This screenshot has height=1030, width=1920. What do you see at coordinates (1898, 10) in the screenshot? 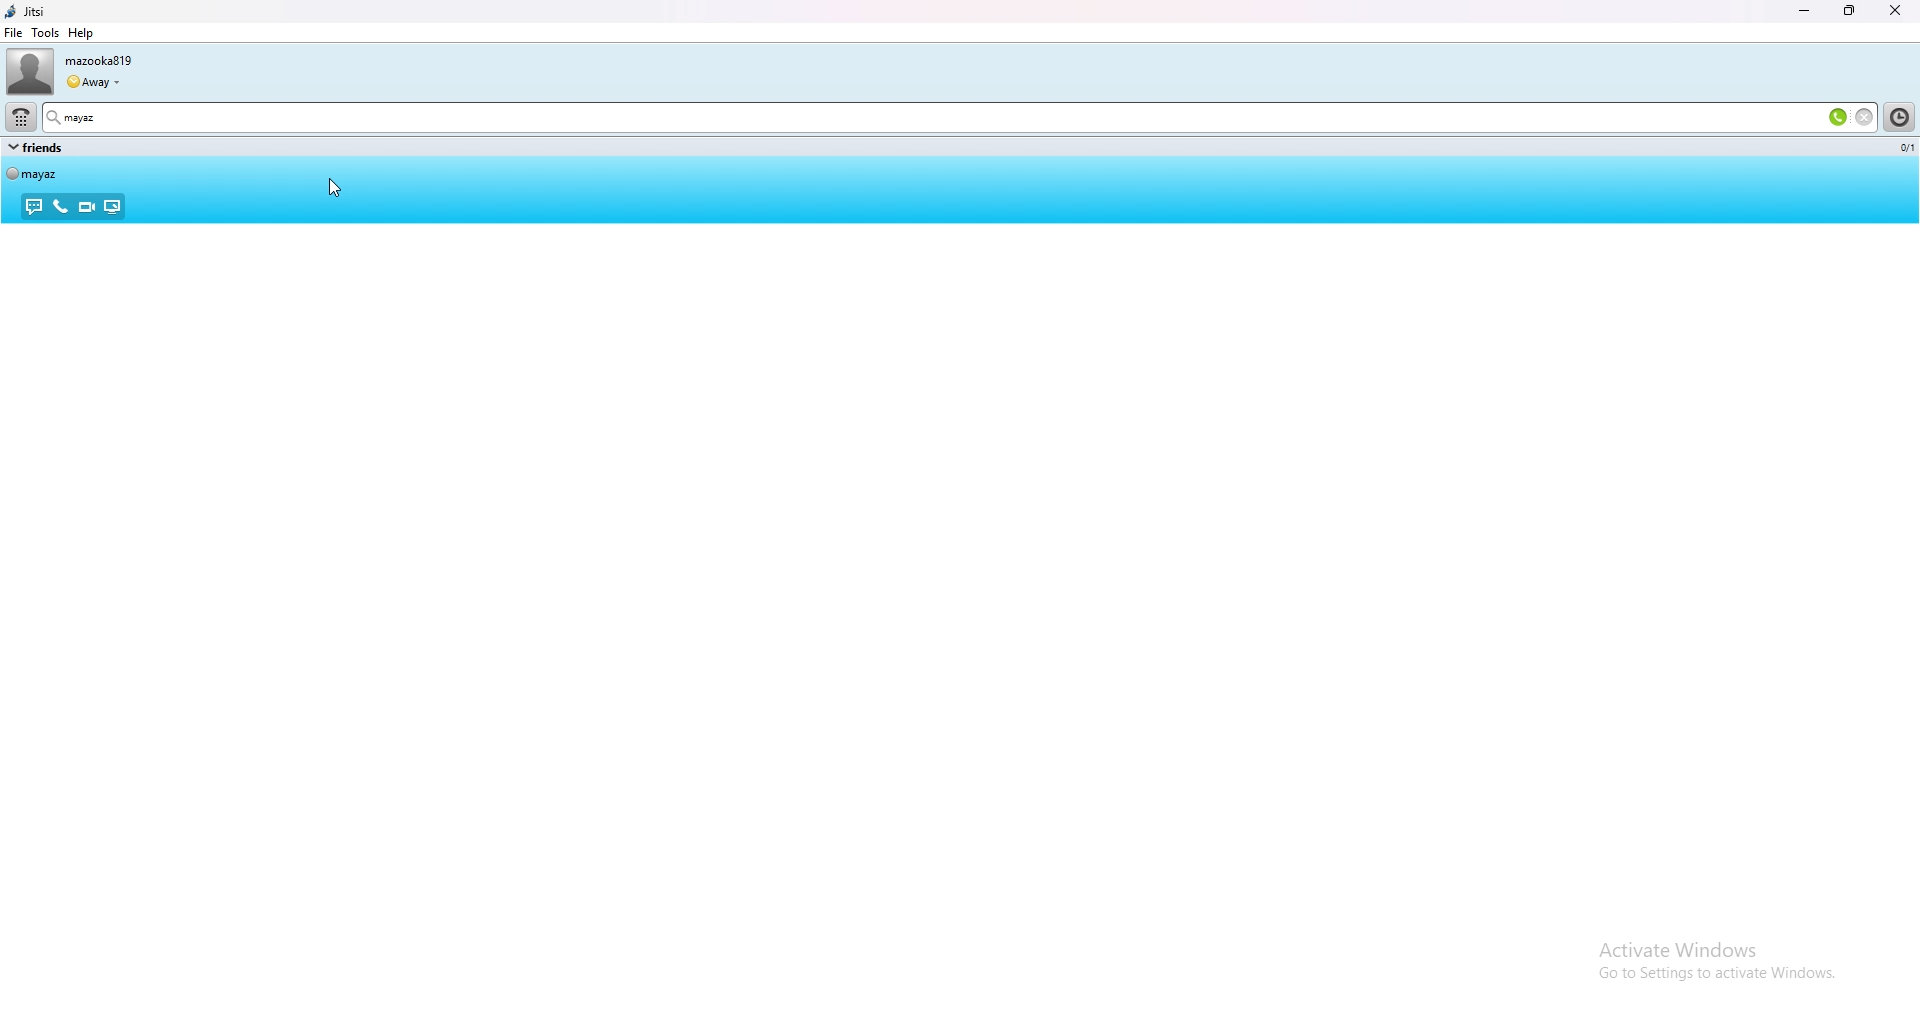
I see `close` at bounding box center [1898, 10].